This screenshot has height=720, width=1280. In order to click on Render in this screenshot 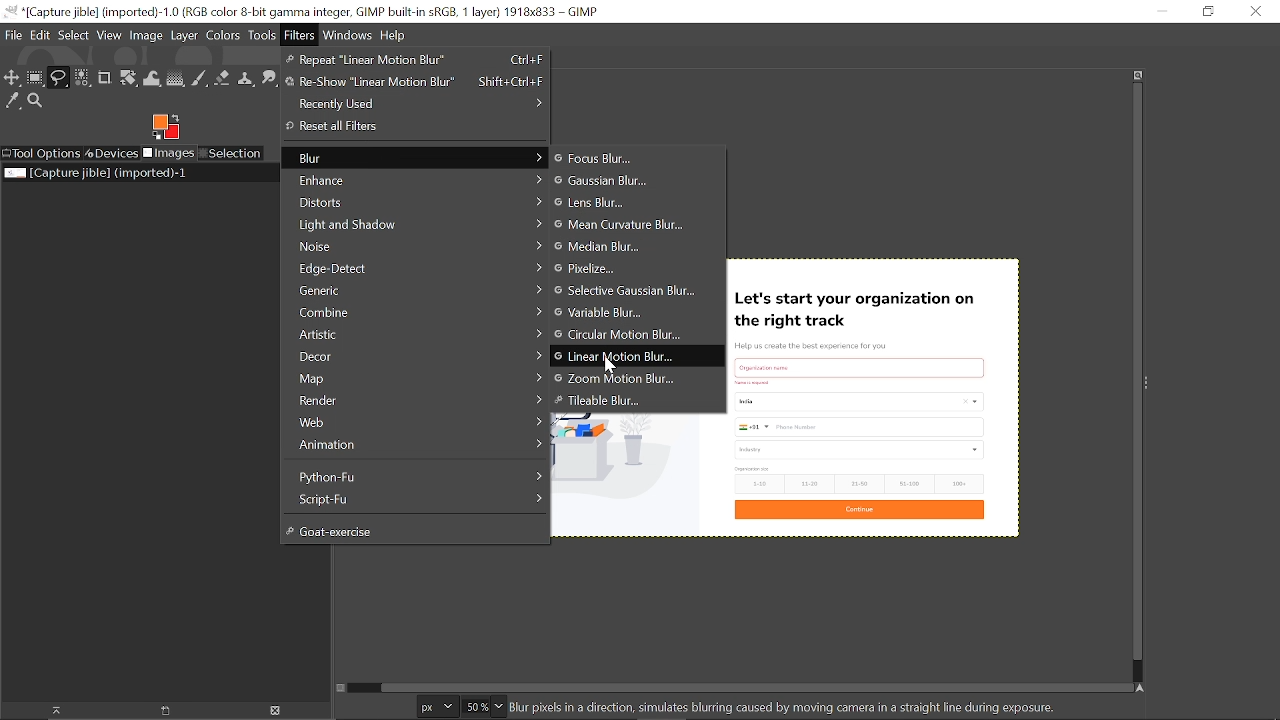, I will do `click(415, 401)`.